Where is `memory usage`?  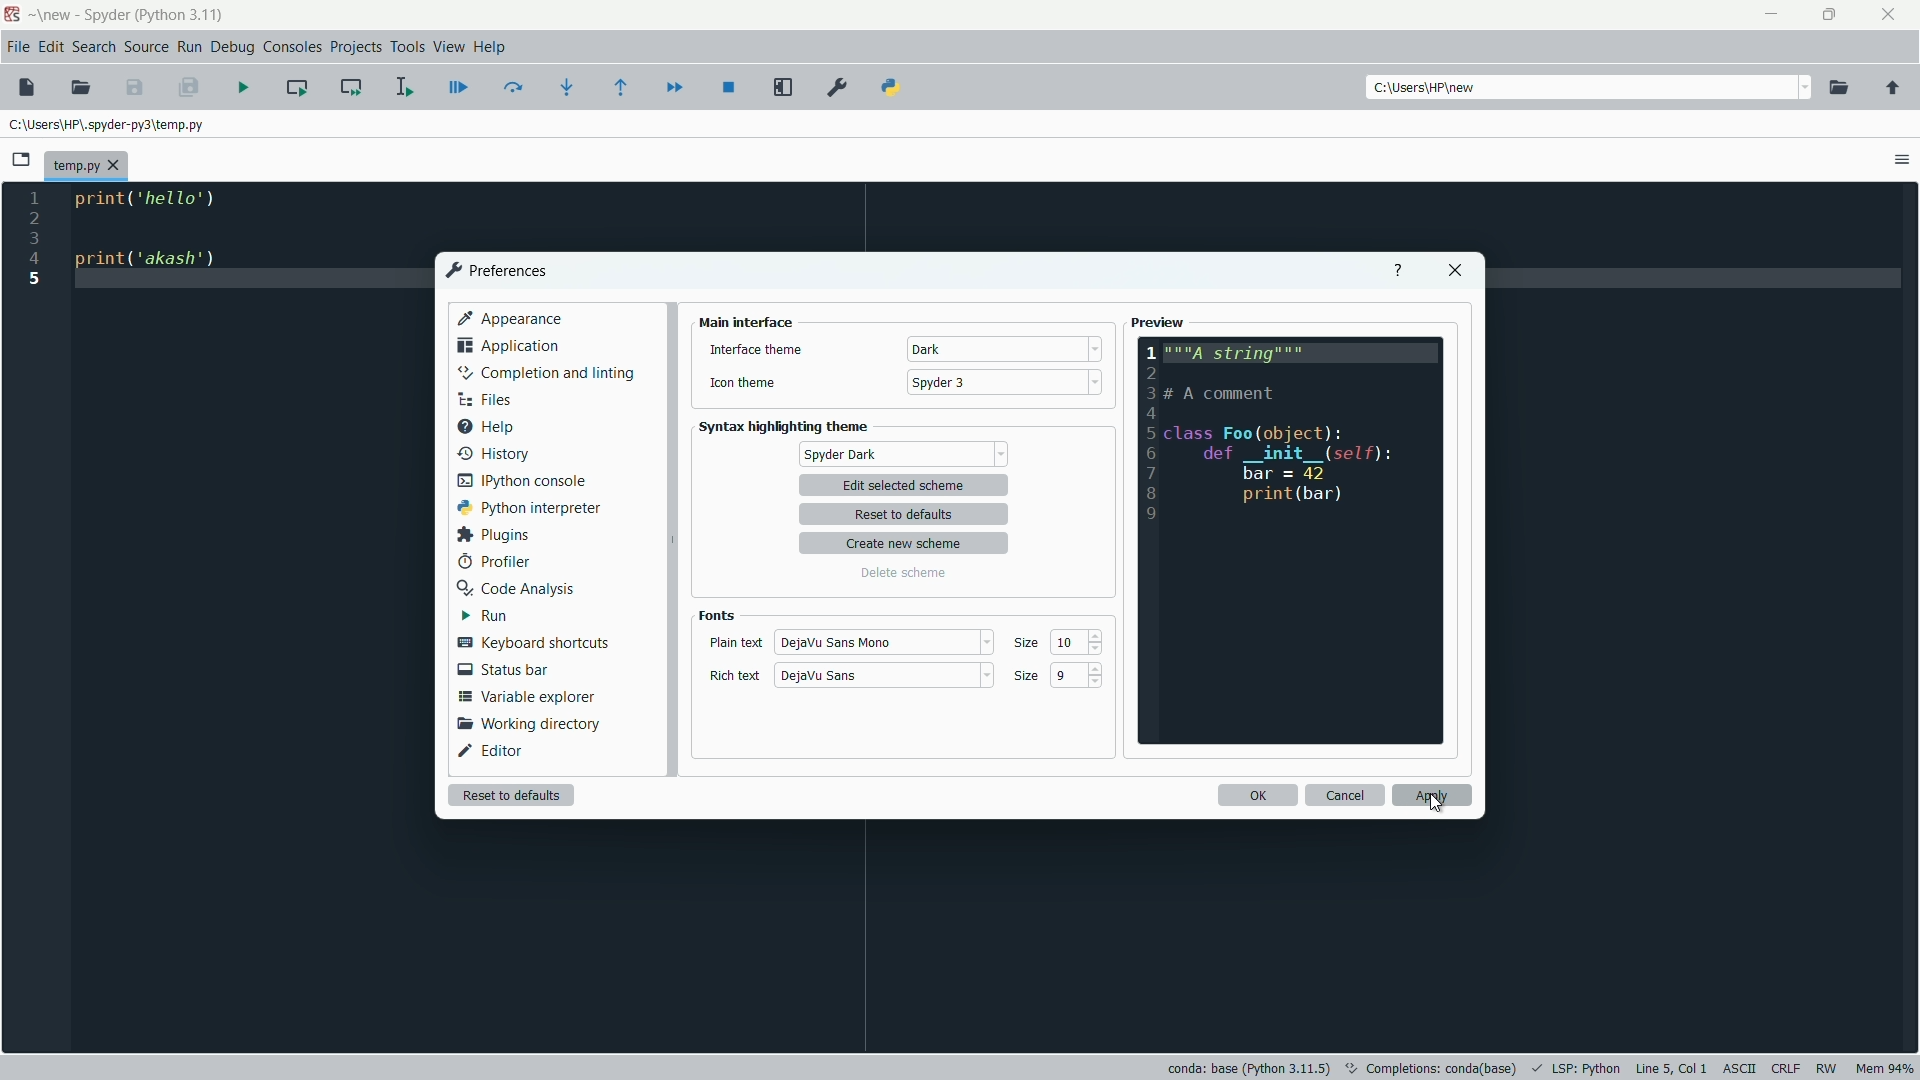 memory usage is located at coordinates (1886, 1070).